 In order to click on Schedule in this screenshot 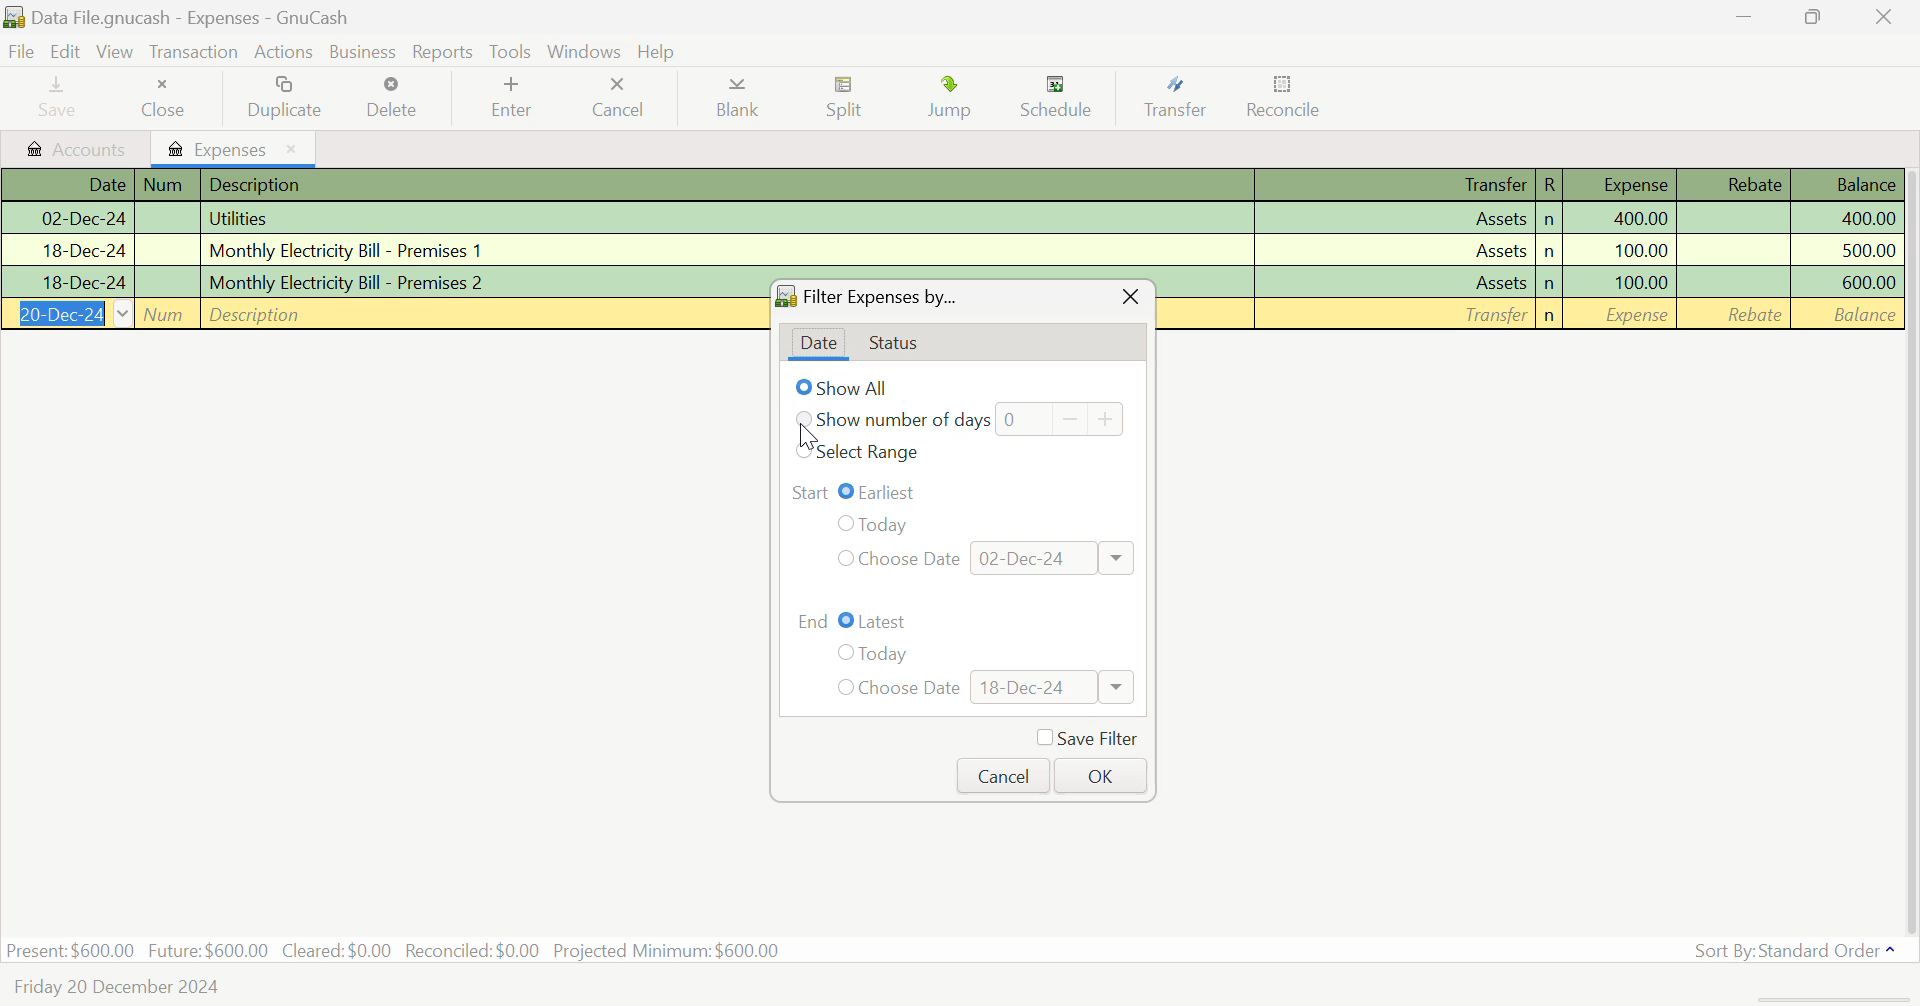, I will do `click(1066, 100)`.